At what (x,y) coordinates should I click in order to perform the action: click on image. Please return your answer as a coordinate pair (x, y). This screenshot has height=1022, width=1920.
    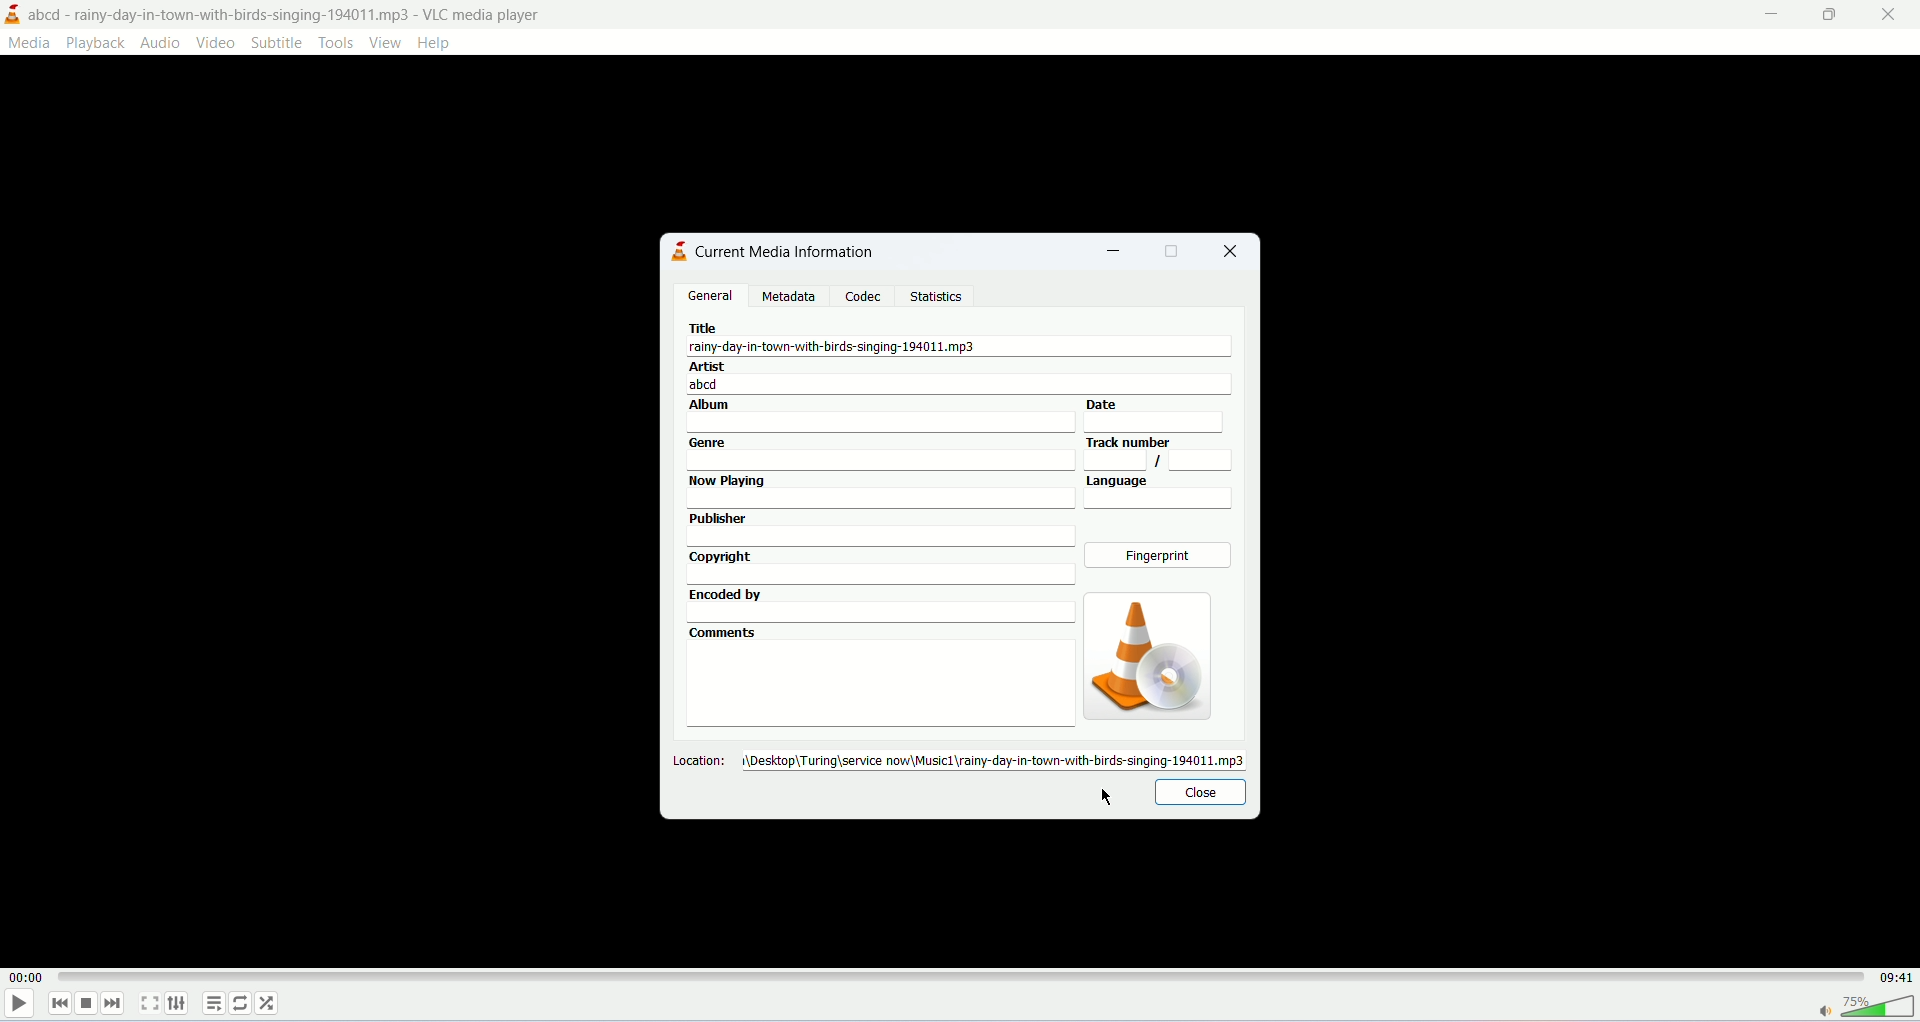
    Looking at the image, I should click on (1144, 656).